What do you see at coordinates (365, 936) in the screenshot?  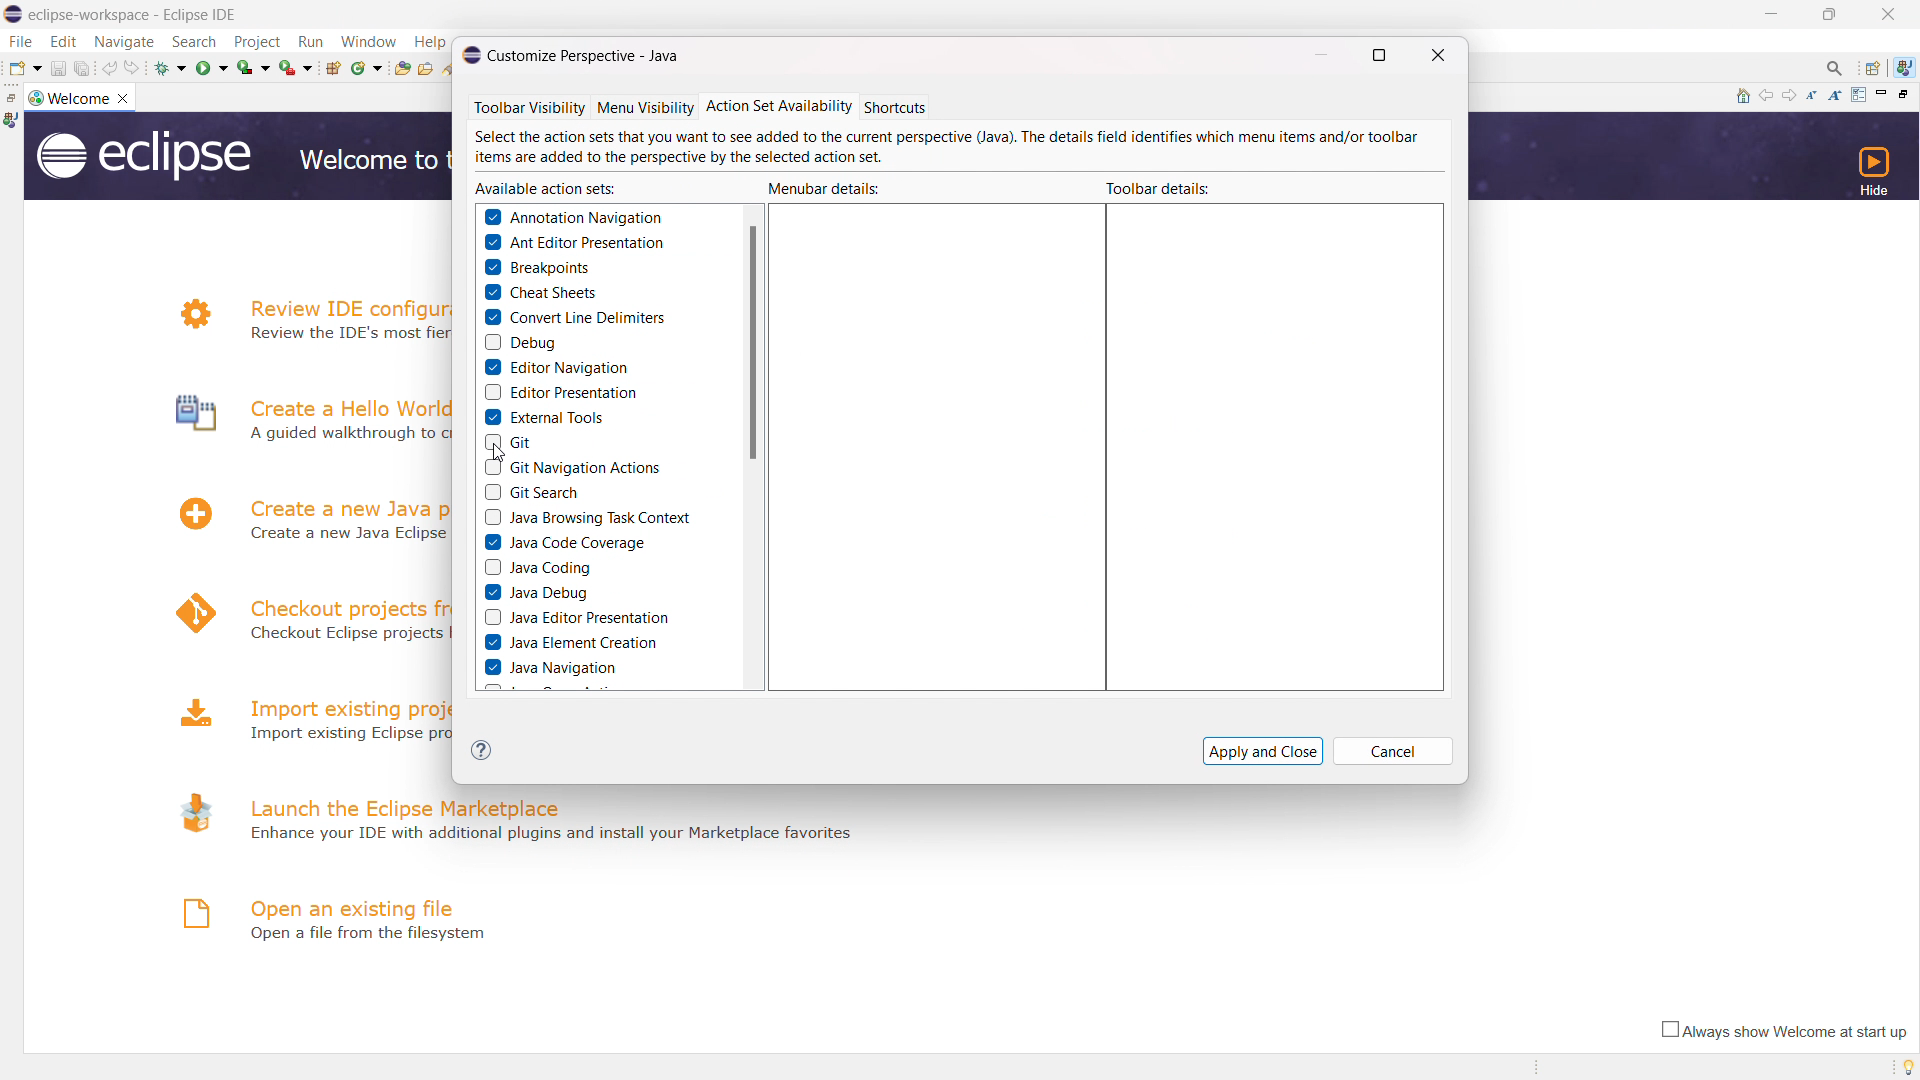 I see `Open a file from filesystem` at bounding box center [365, 936].